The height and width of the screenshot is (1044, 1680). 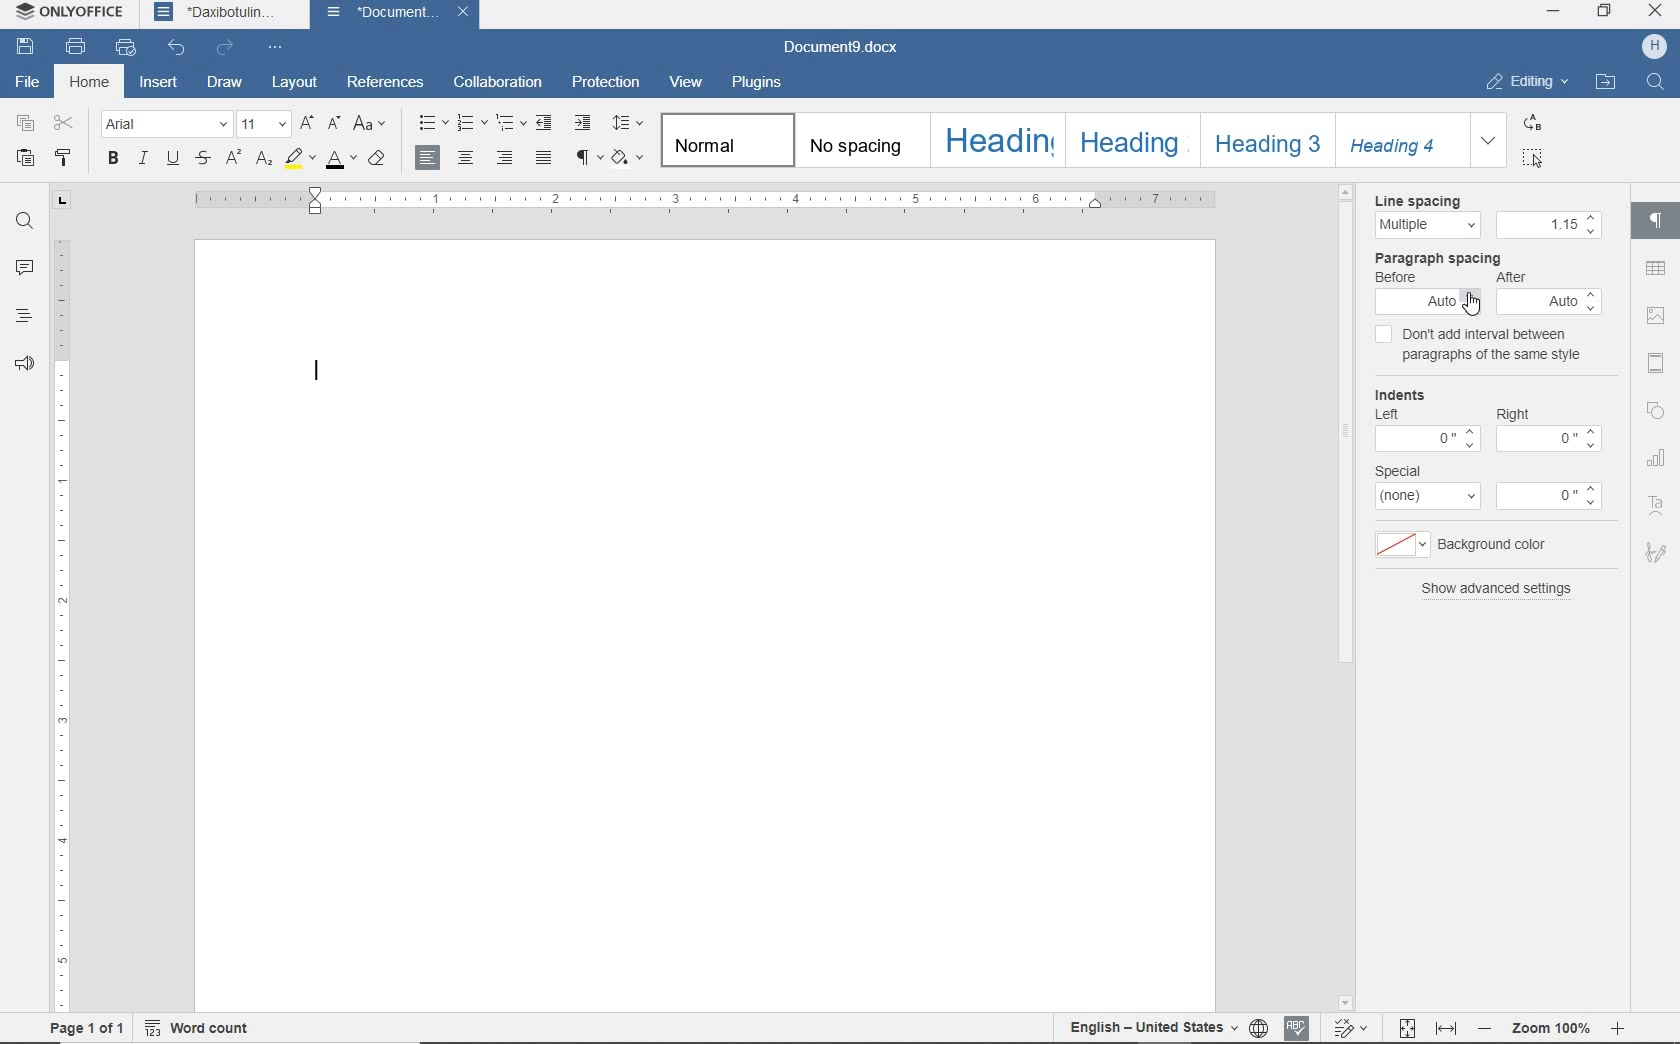 What do you see at coordinates (320, 372) in the screenshot?
I see `editor` at bounding box center [320, 372].